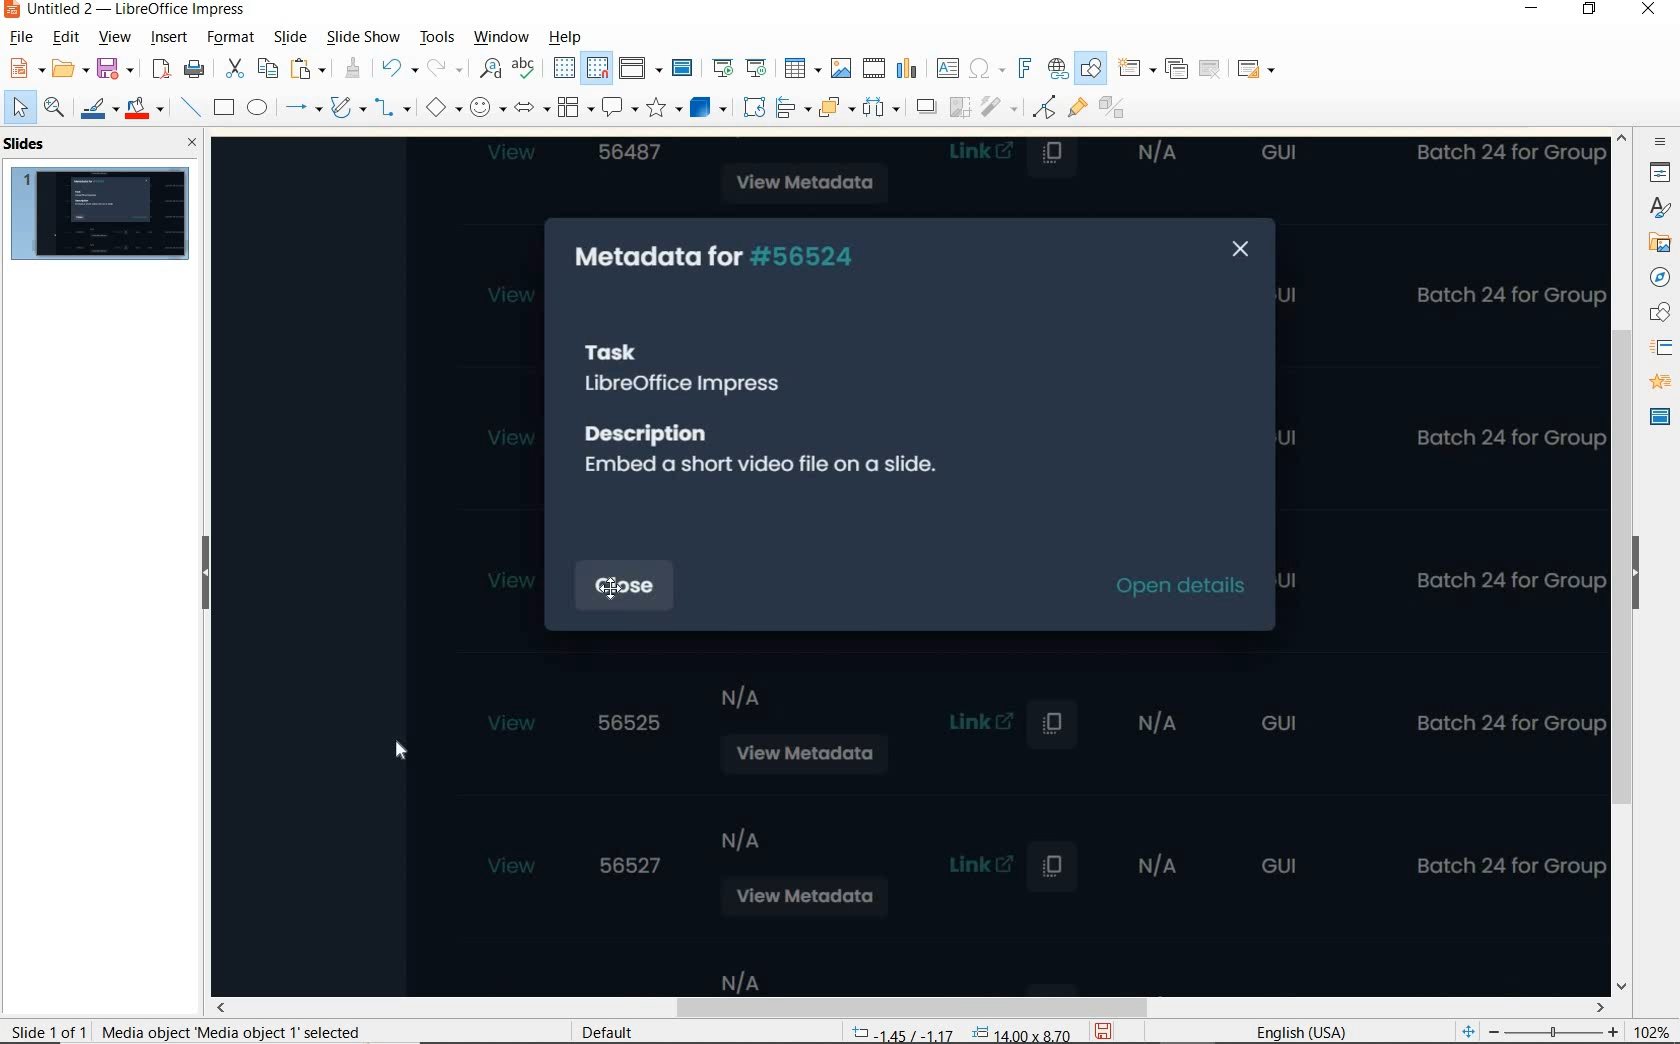  I want to click on RESTORE DOWN, so click(1592, 11).